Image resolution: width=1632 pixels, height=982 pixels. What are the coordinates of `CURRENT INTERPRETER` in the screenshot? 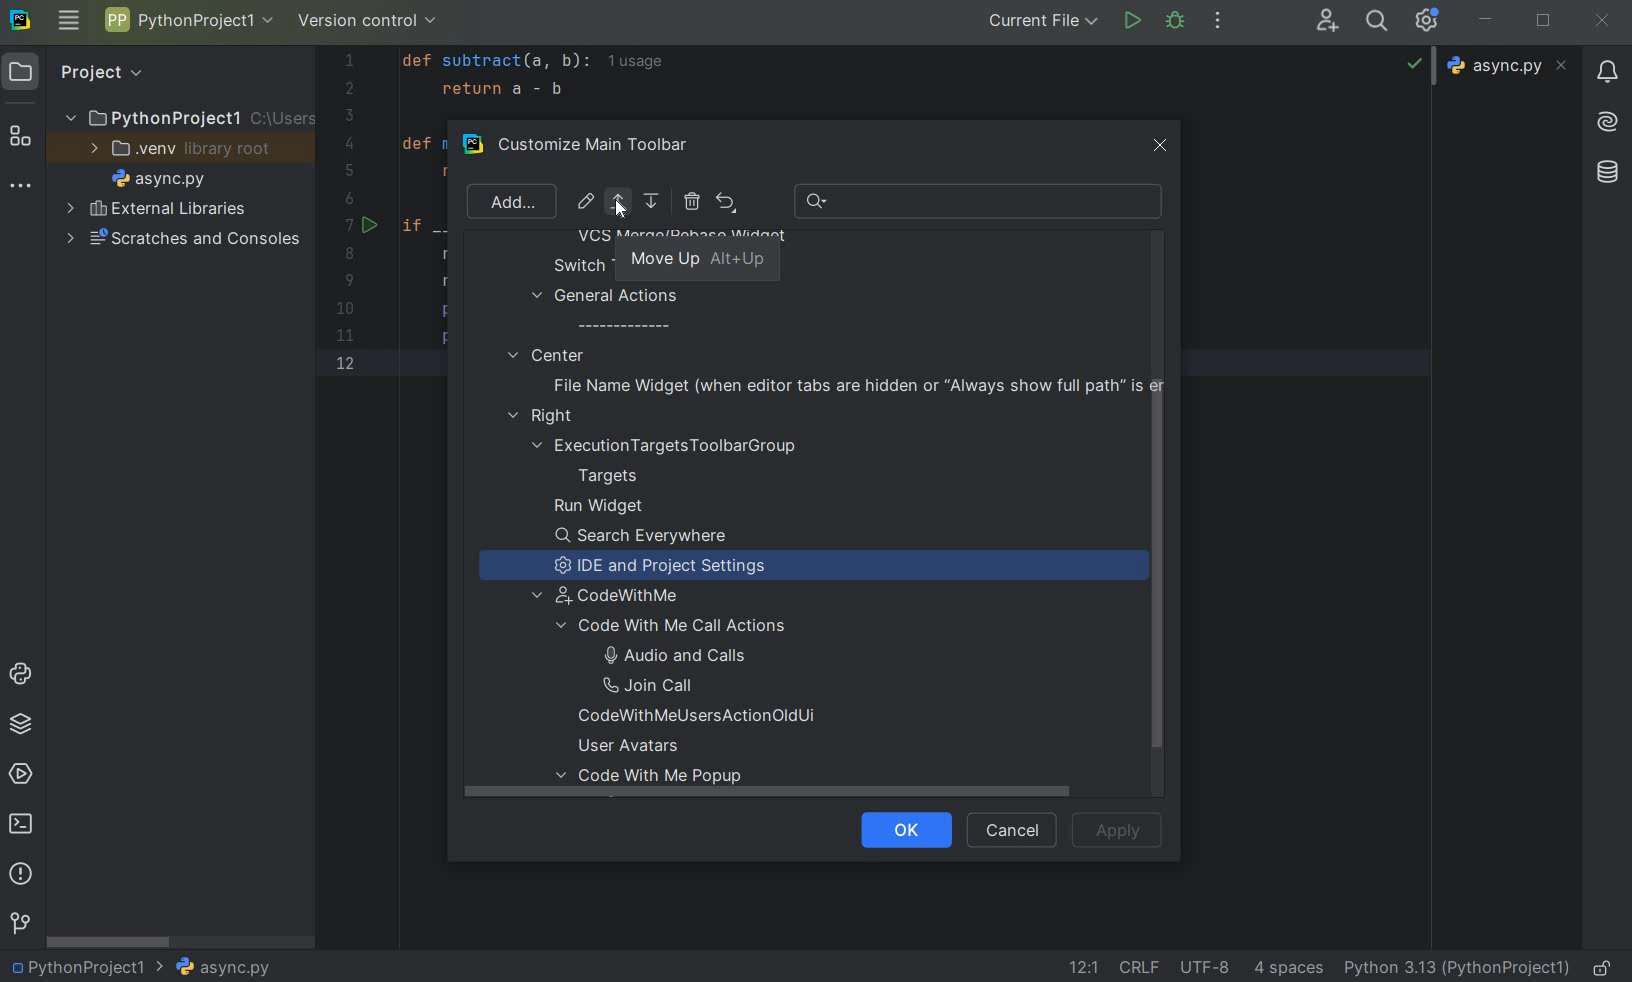 It's located at (1456, 967).